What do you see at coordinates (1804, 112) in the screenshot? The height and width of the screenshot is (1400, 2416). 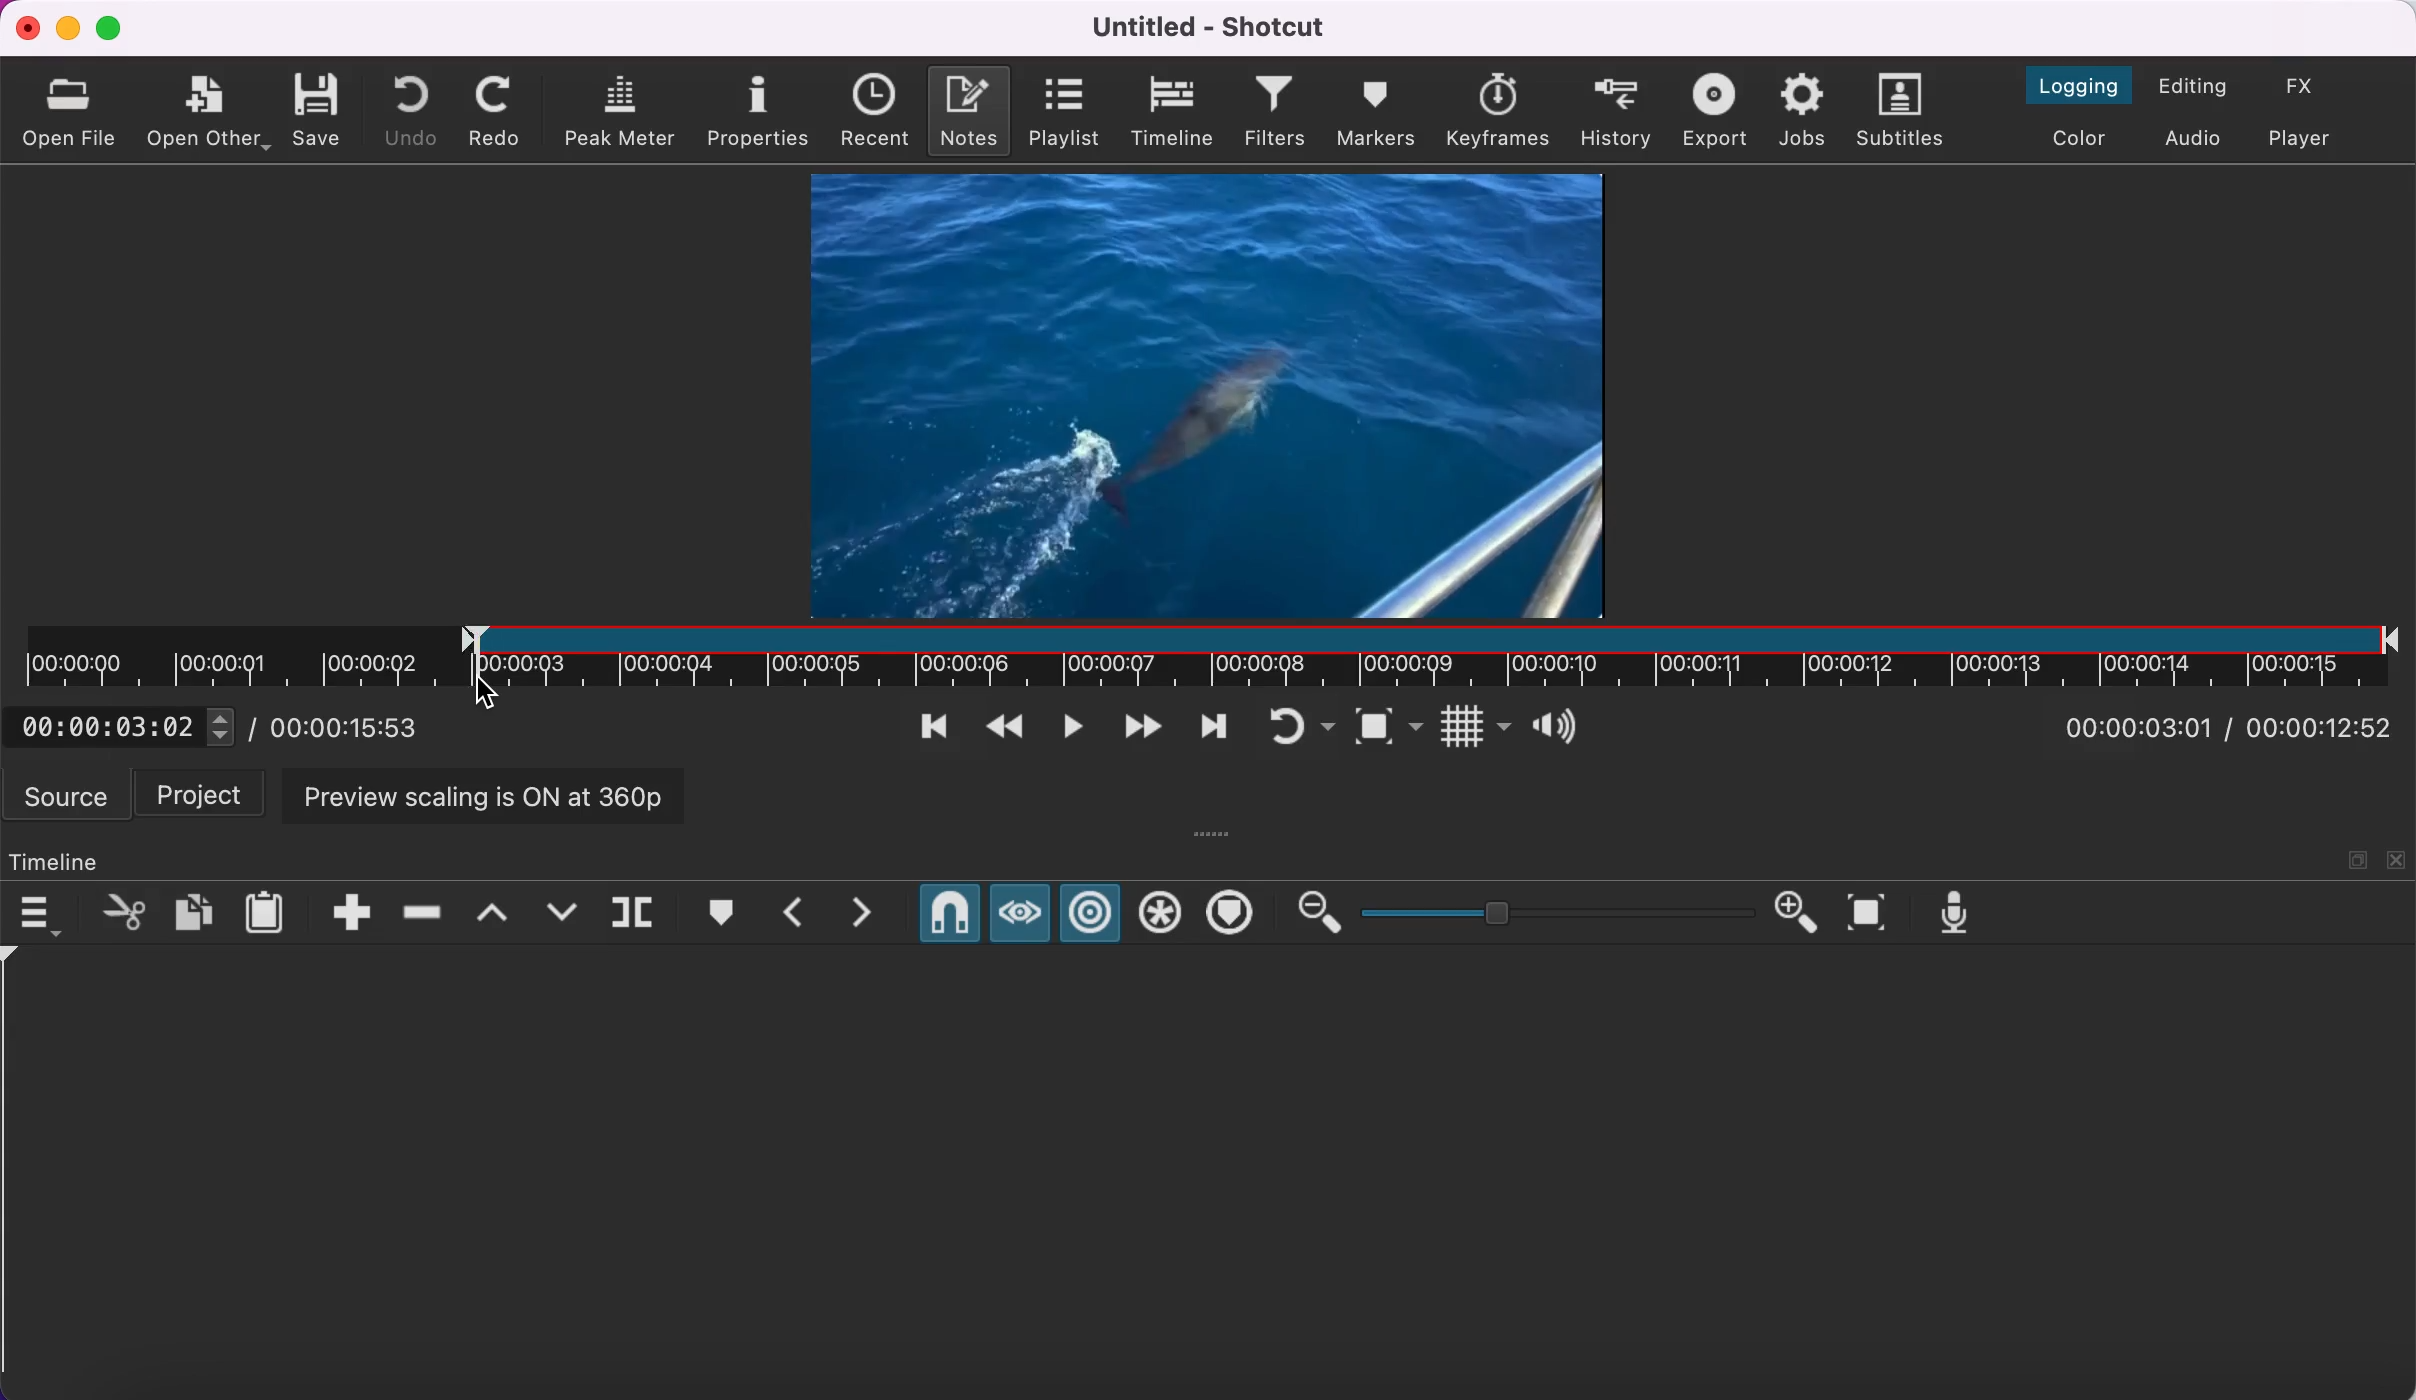 I see `jobs` at bounding box center [1804, 112].